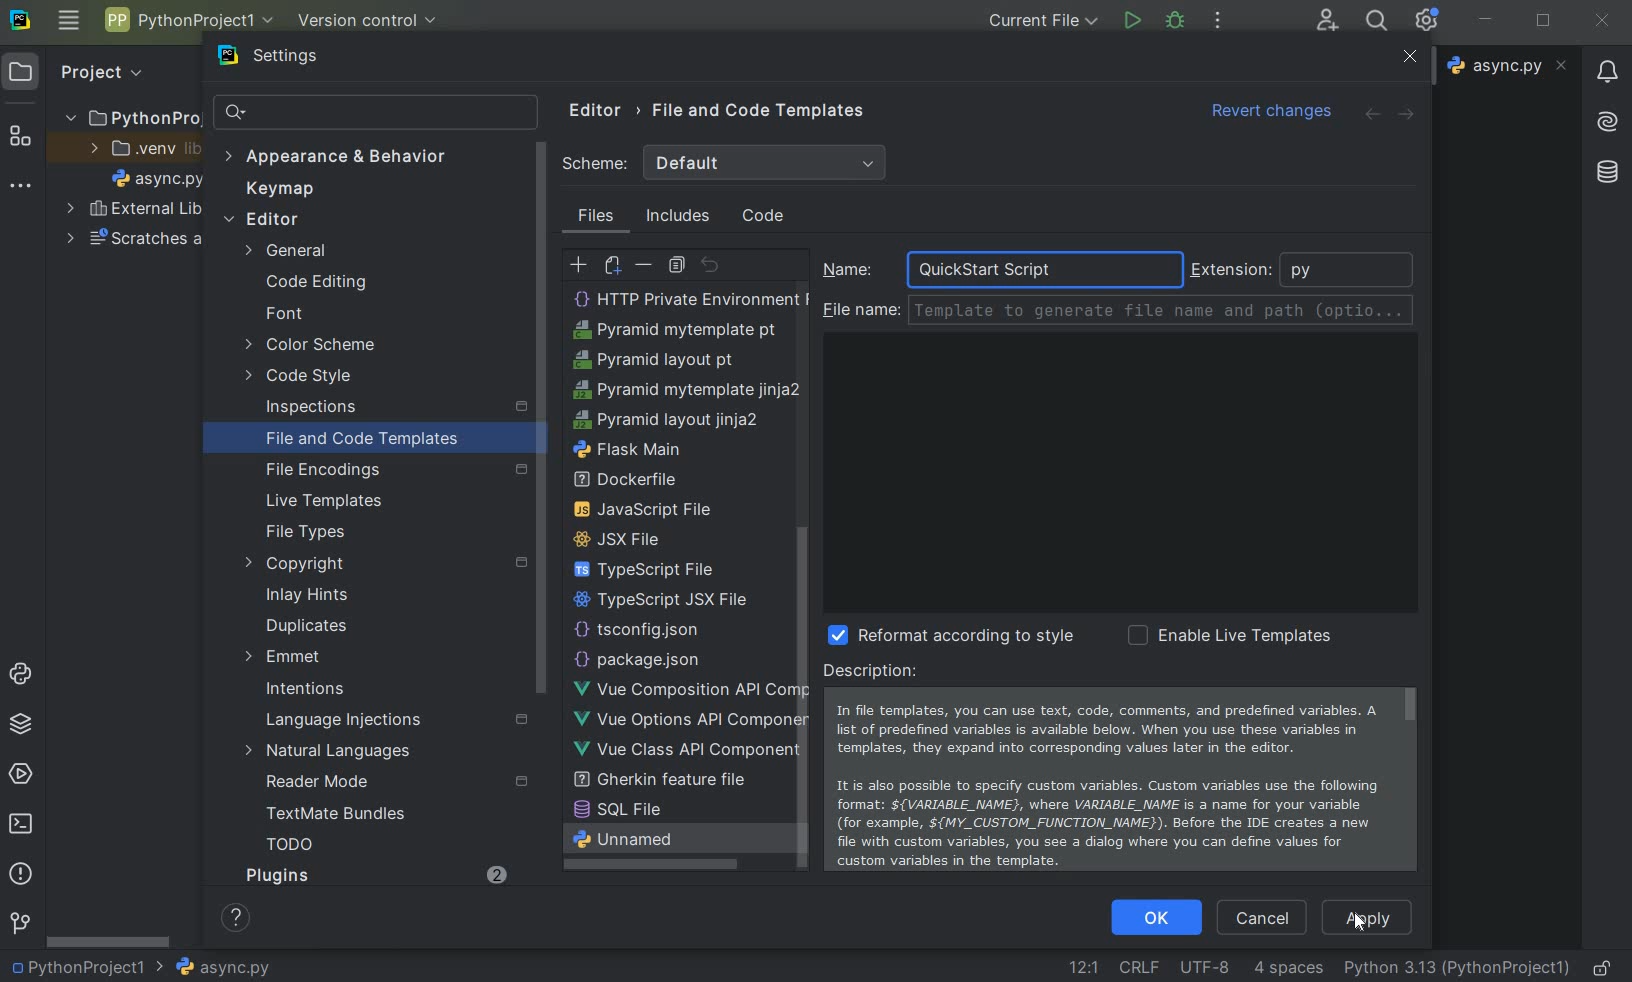 This screenshot has width=1632, height=982. What do you see at coordinates (284, 315) in the screenshot?
I see `font` at bounding box center [284, 315].